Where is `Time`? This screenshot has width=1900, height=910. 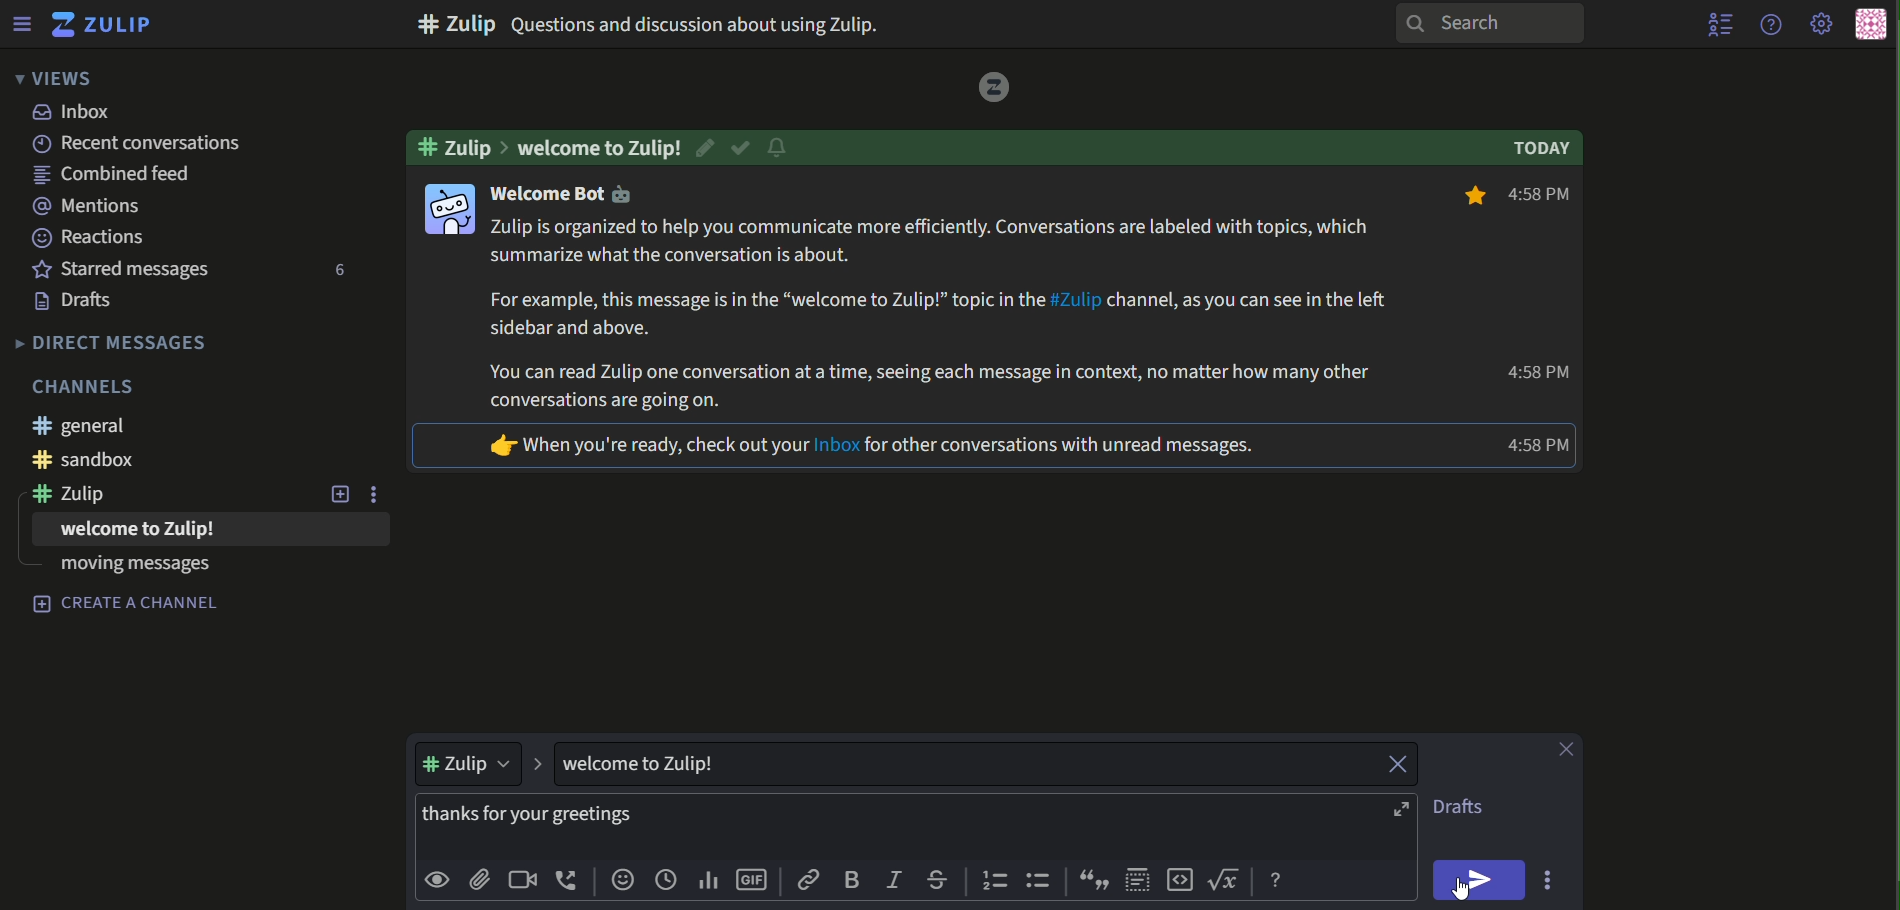
Time is located at coordinates (1541, 445).